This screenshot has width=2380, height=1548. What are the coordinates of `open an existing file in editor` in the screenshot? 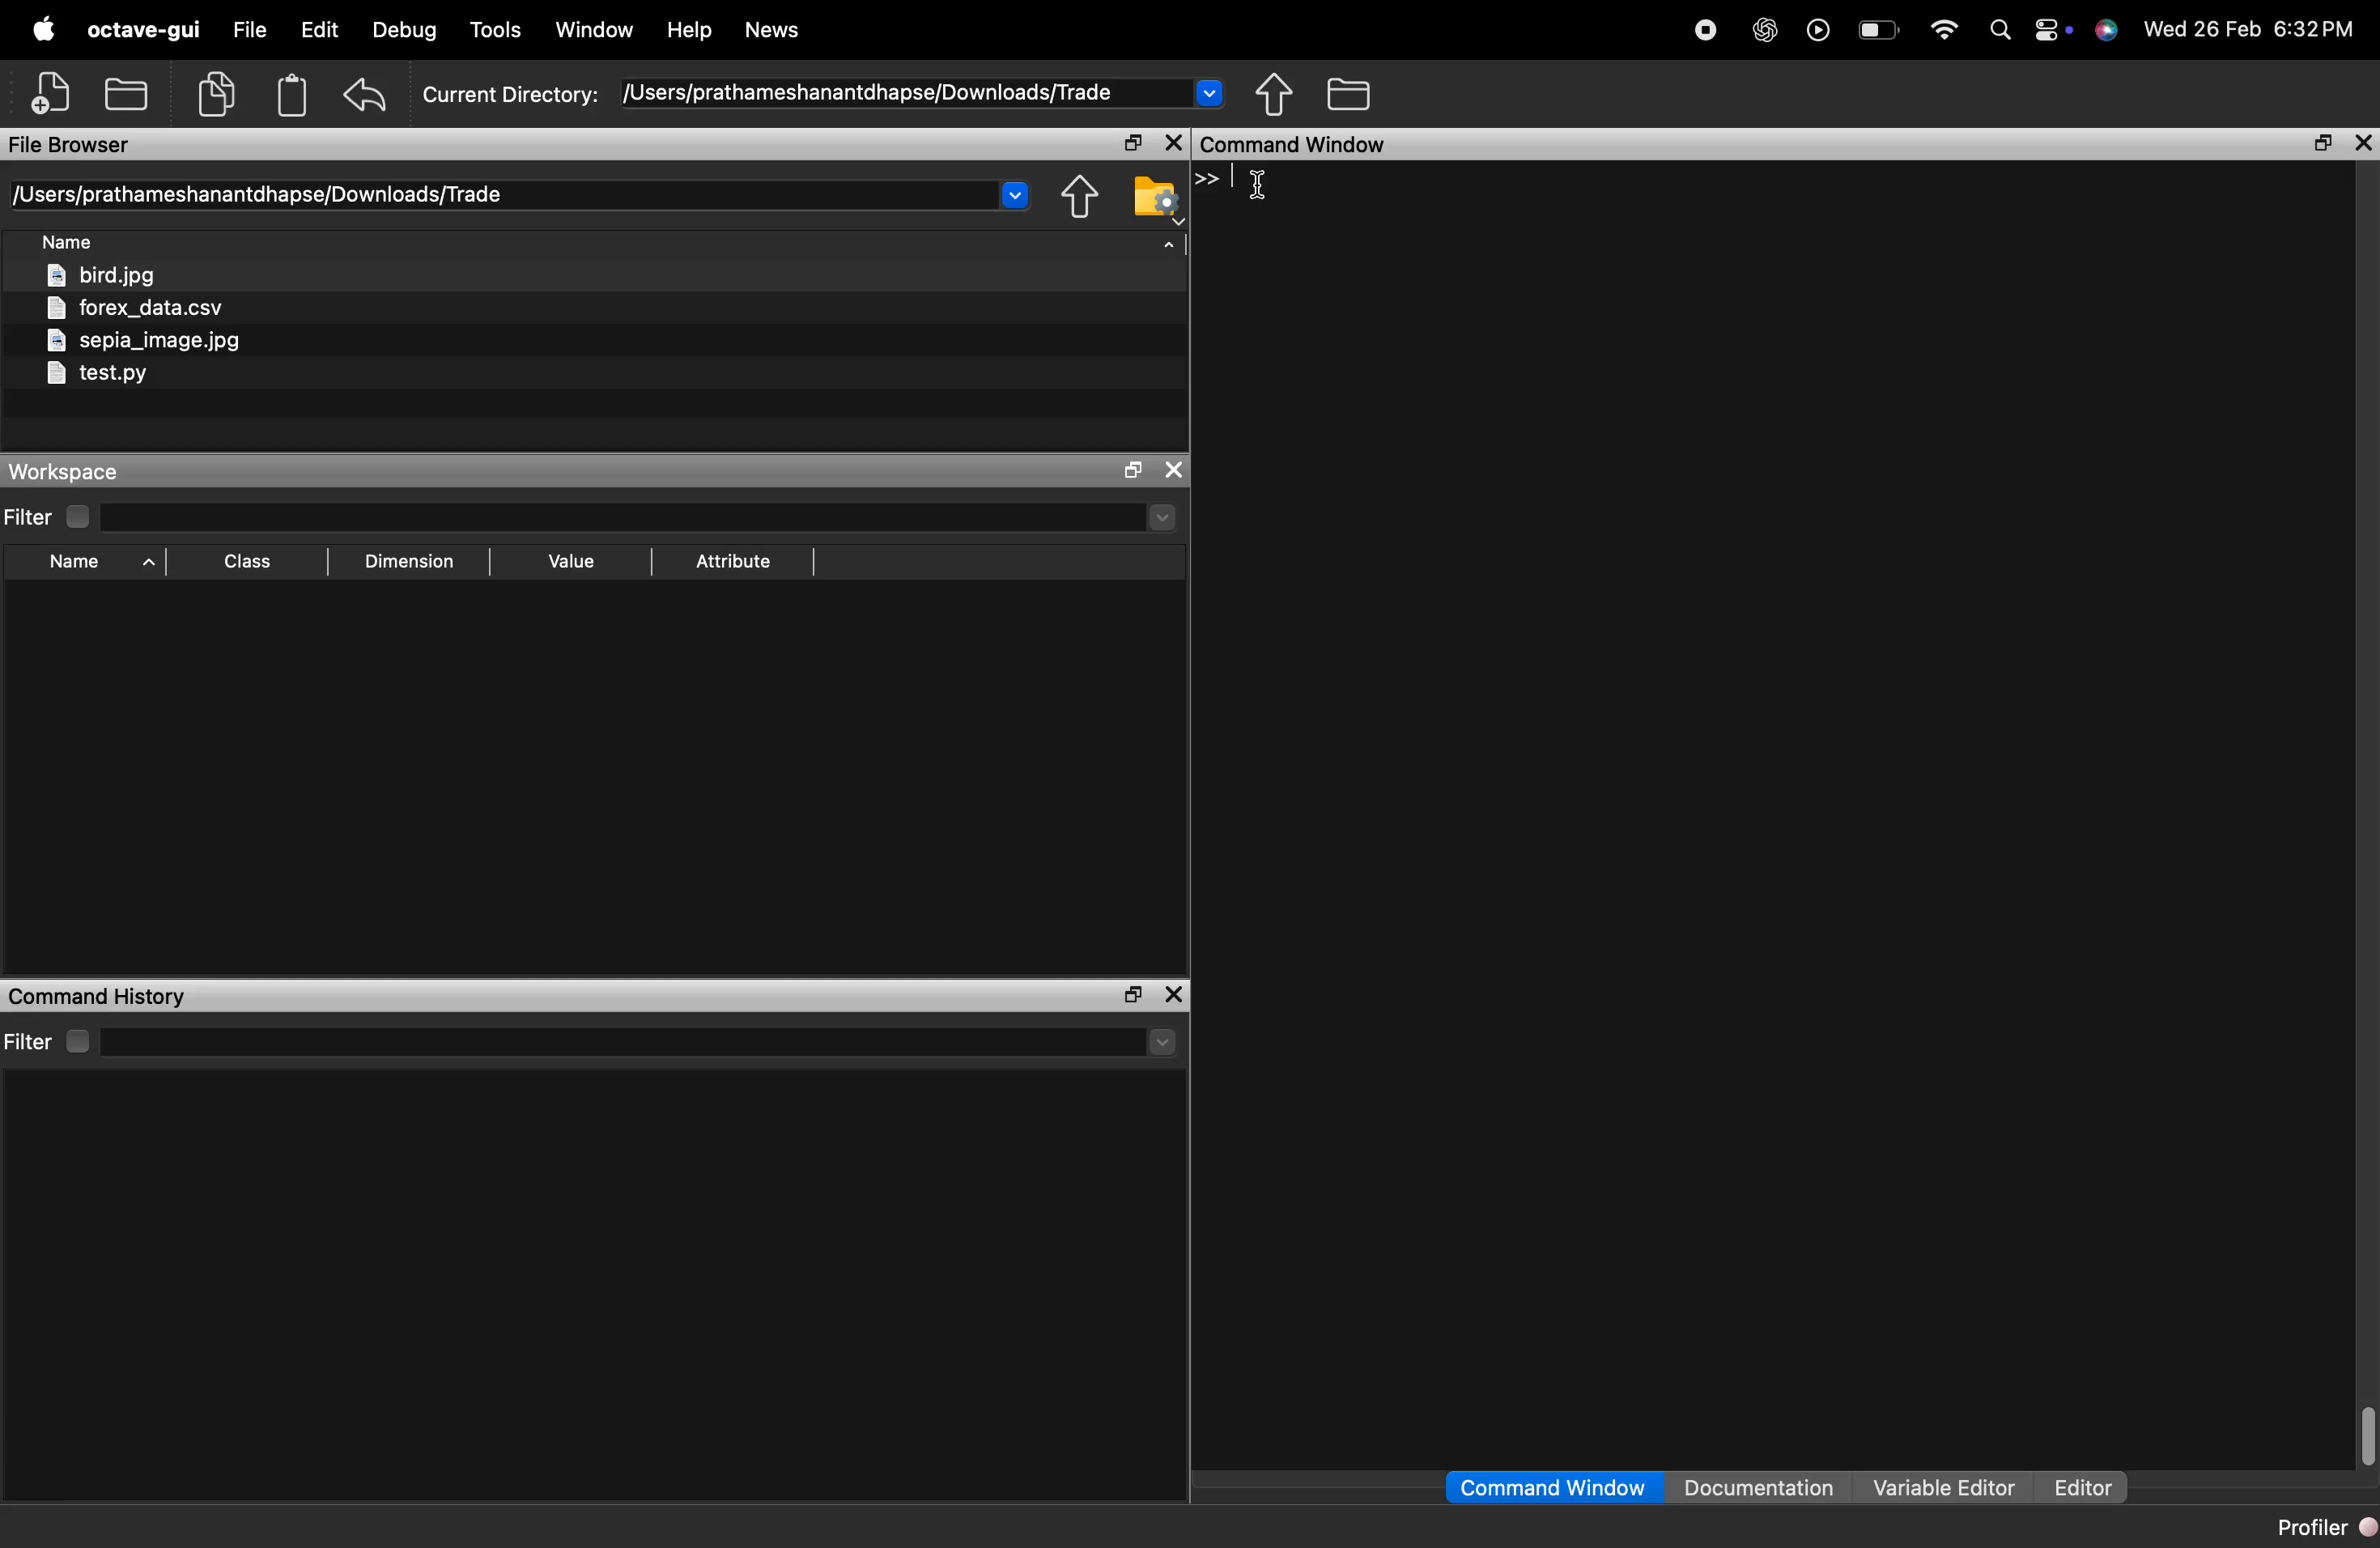 It's located at (129, 91).